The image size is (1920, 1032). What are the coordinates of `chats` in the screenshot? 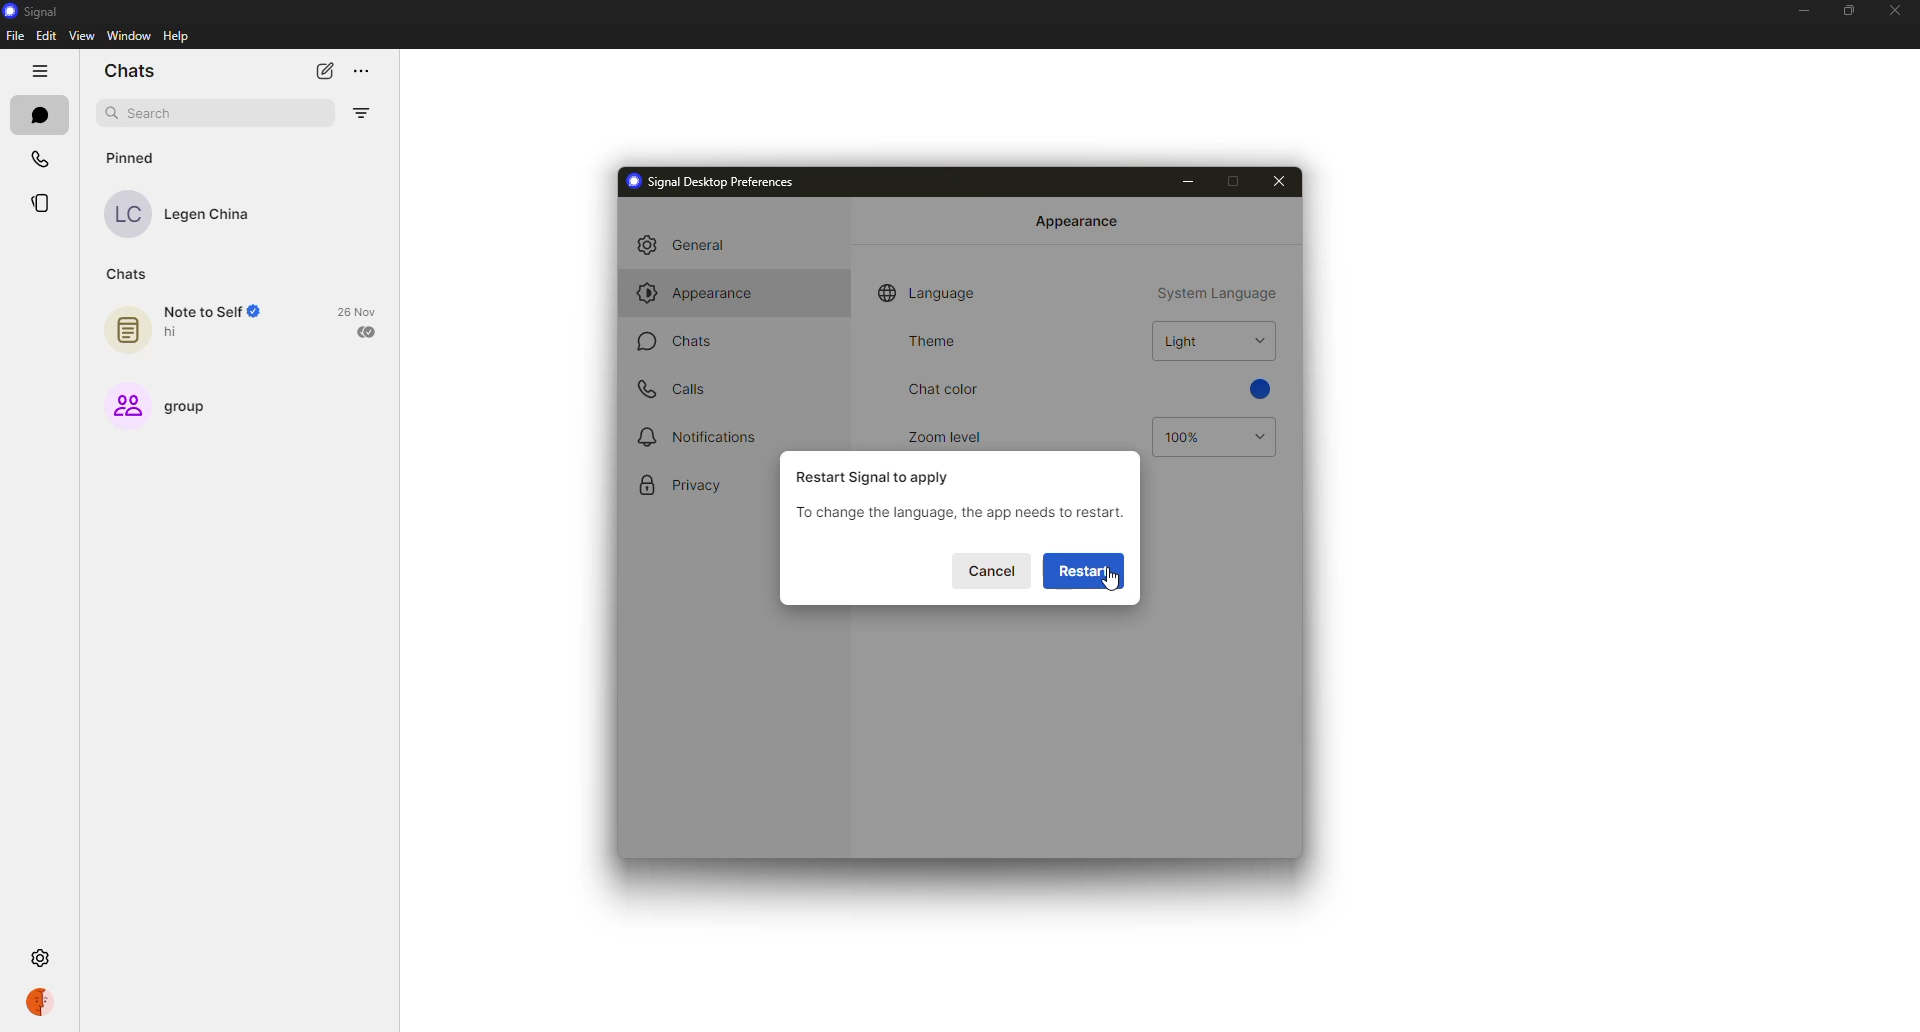 It's located at (133, 71).